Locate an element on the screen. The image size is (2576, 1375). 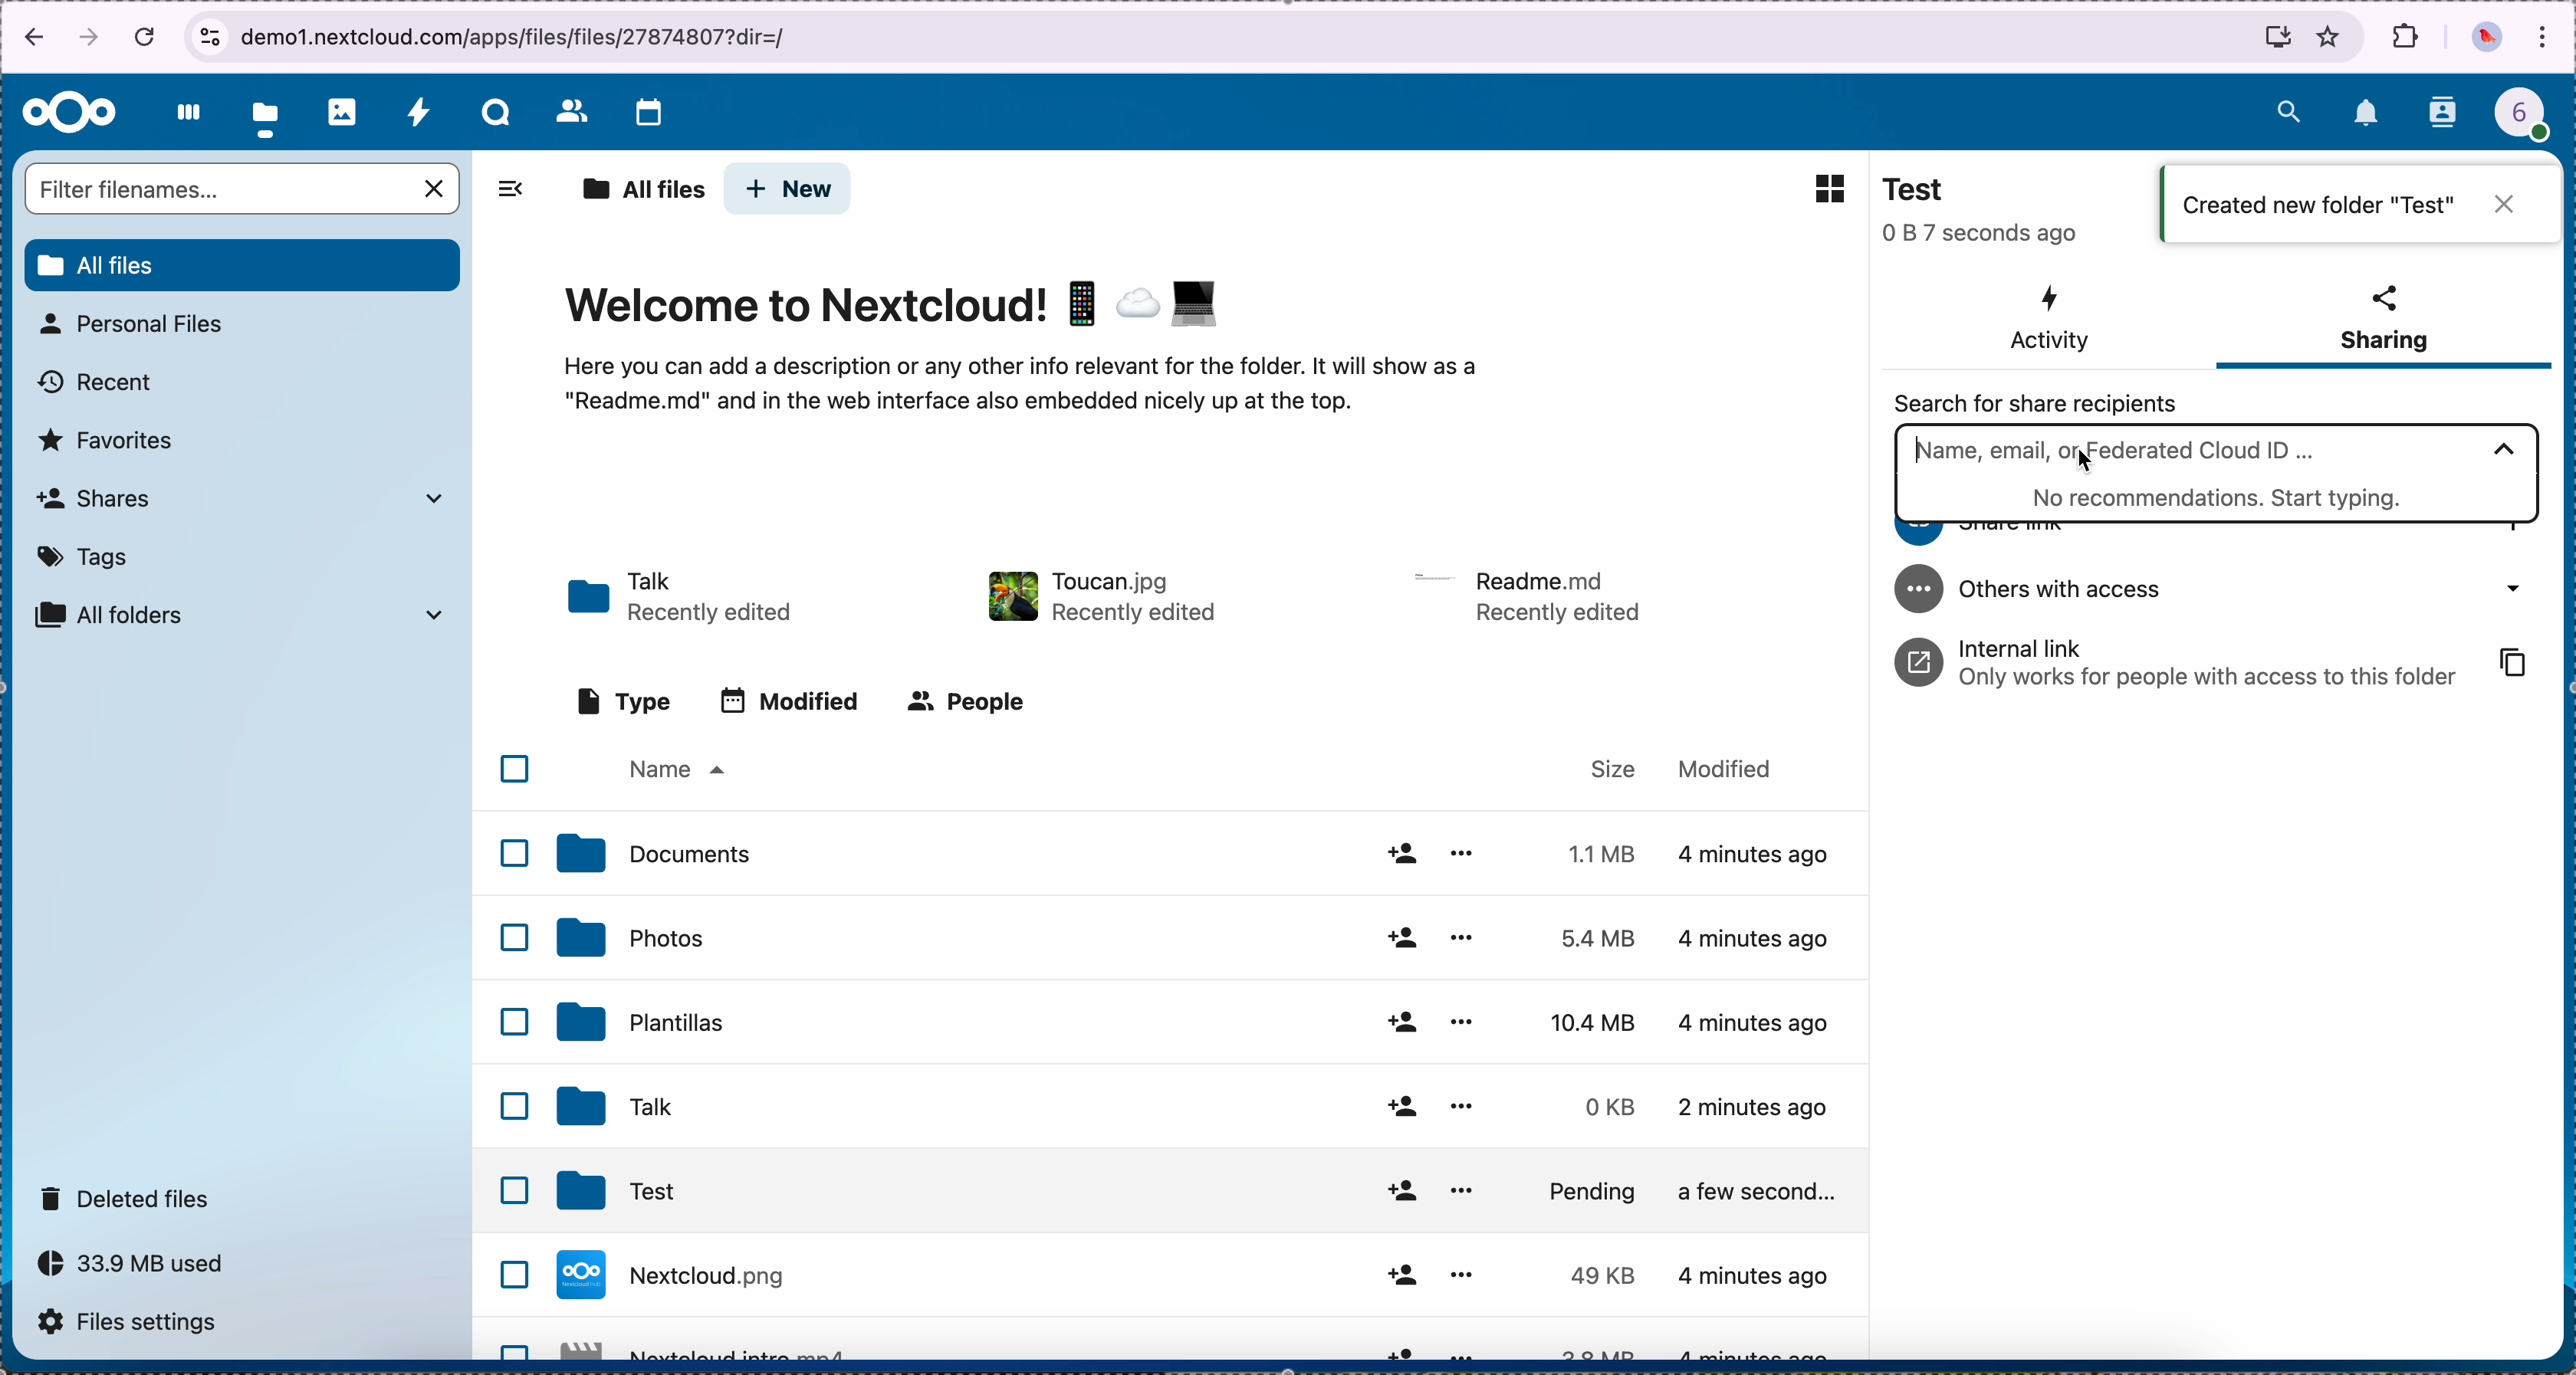
search is located at coordinates (2288, 108).